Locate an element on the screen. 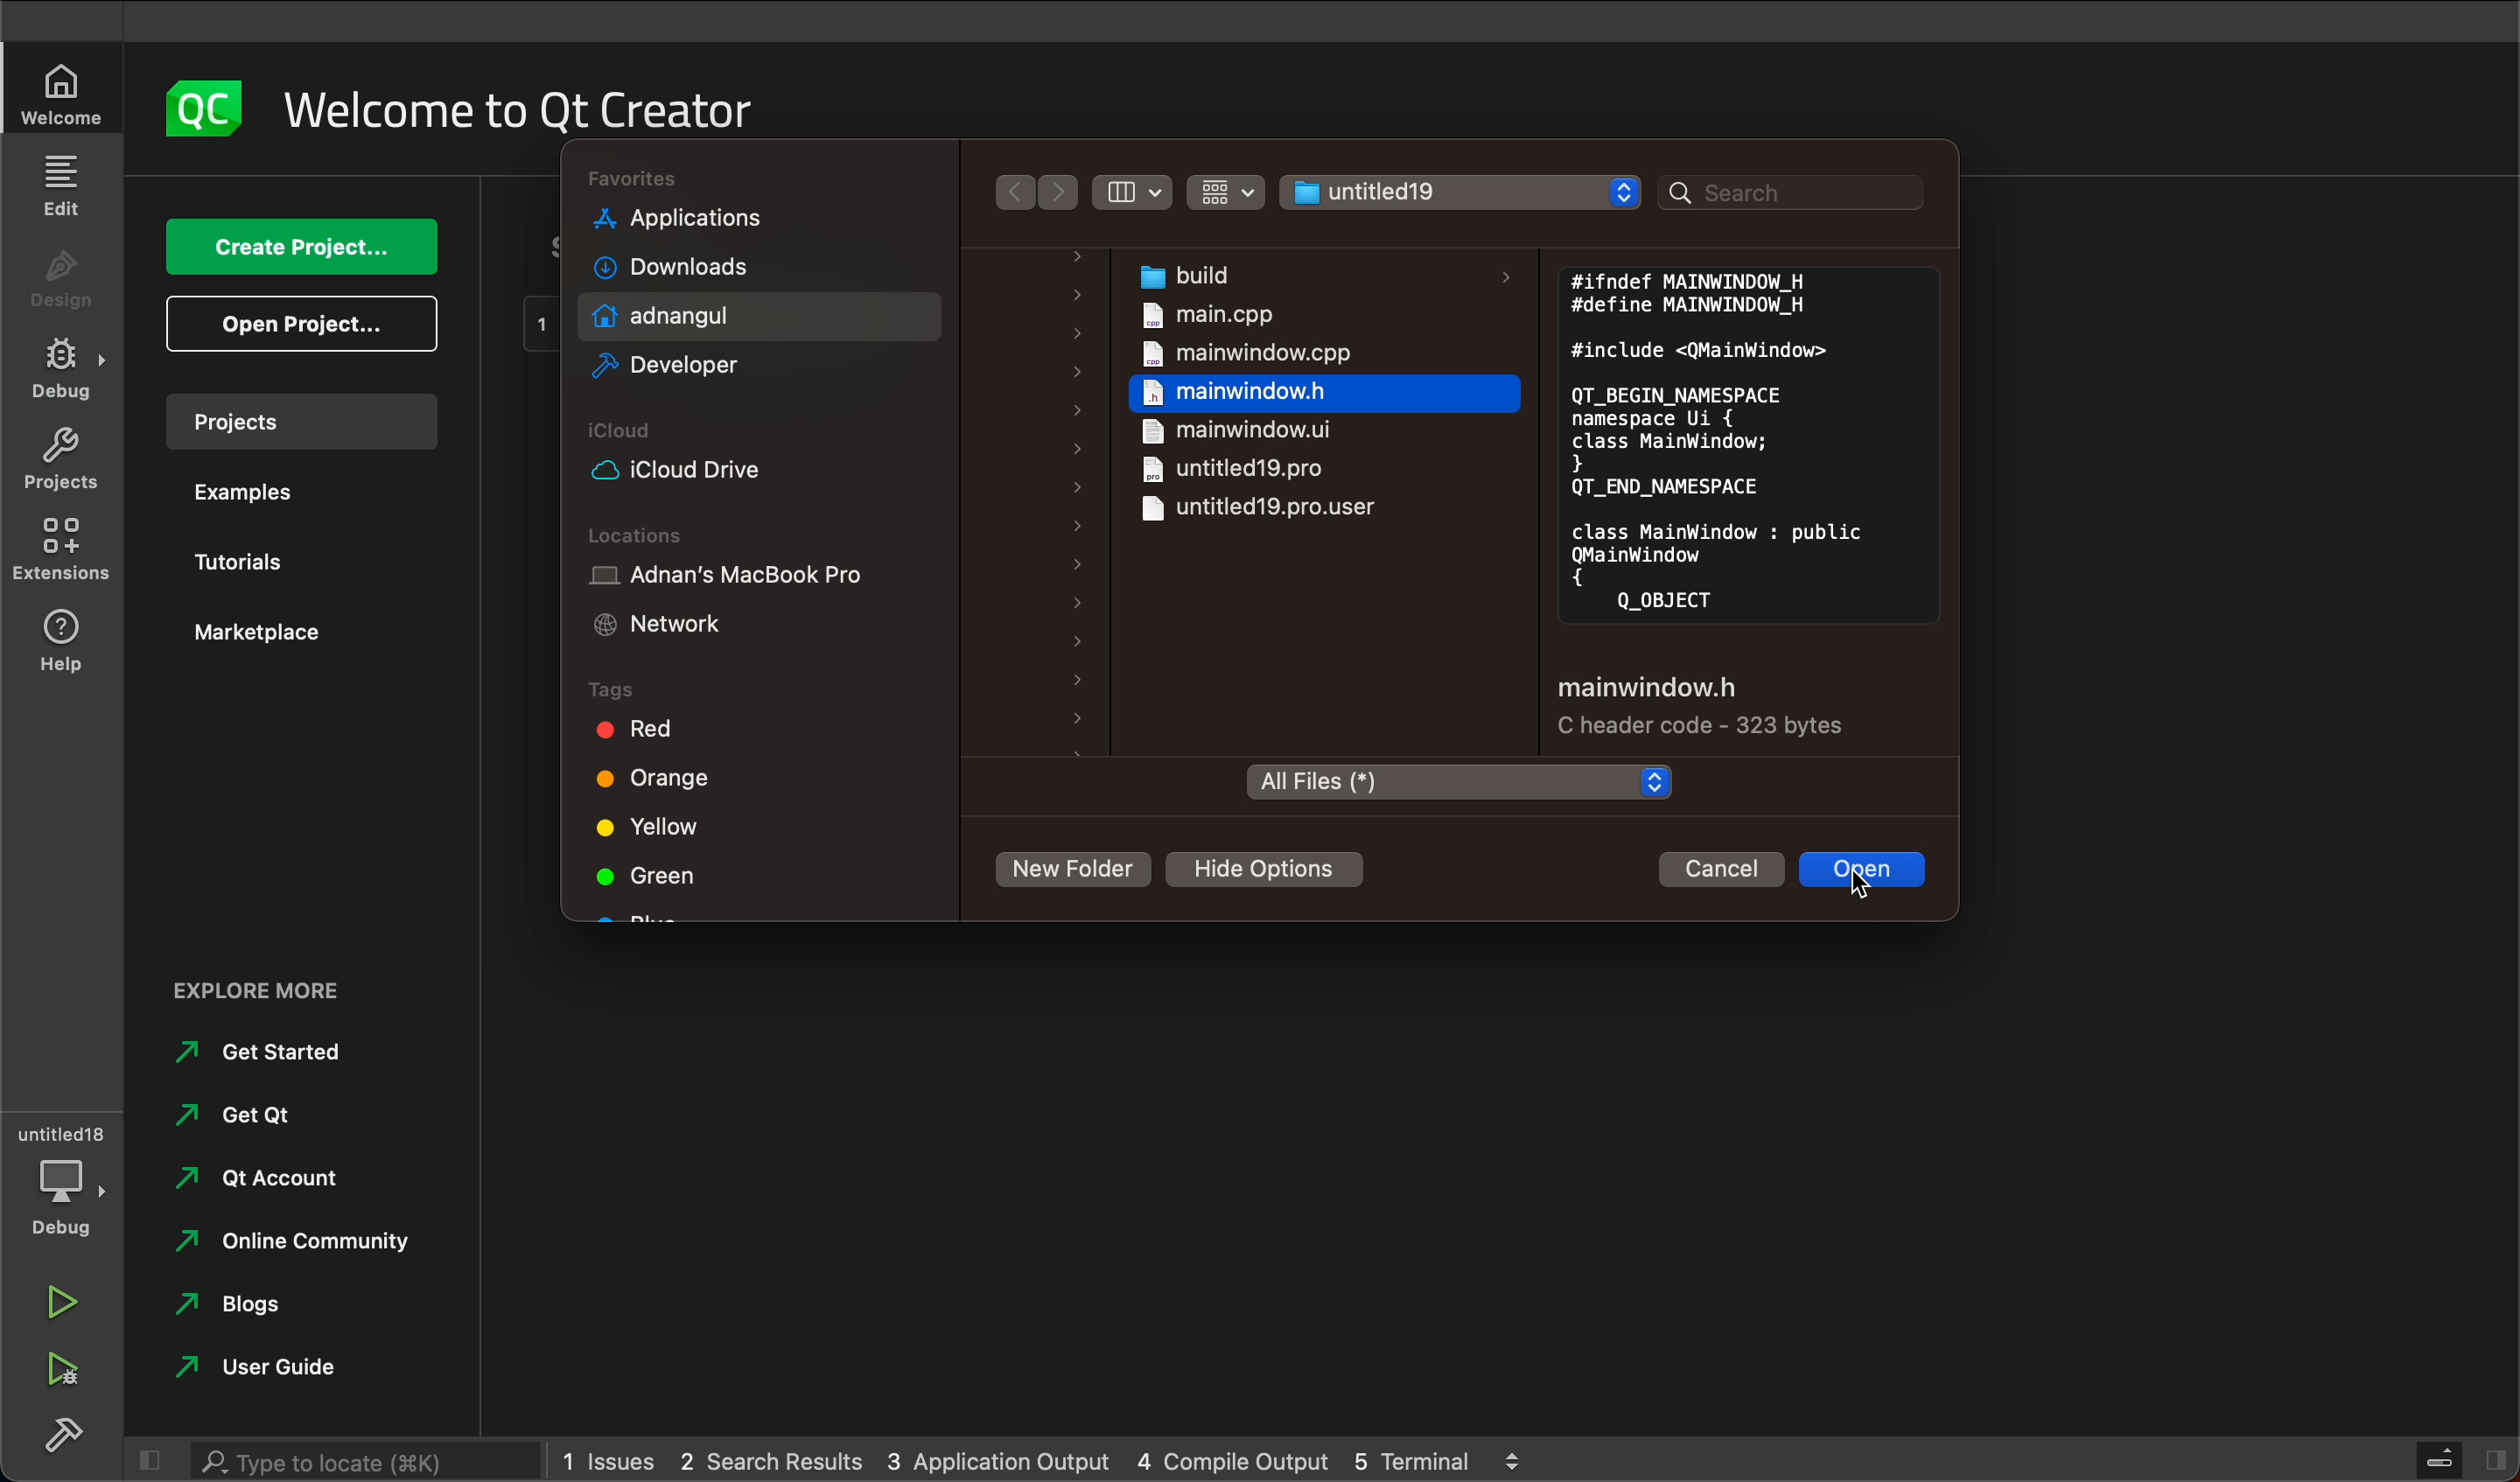 This screenshot has height=1482, width=2520. cursor is located at coordinates (1861, 884).